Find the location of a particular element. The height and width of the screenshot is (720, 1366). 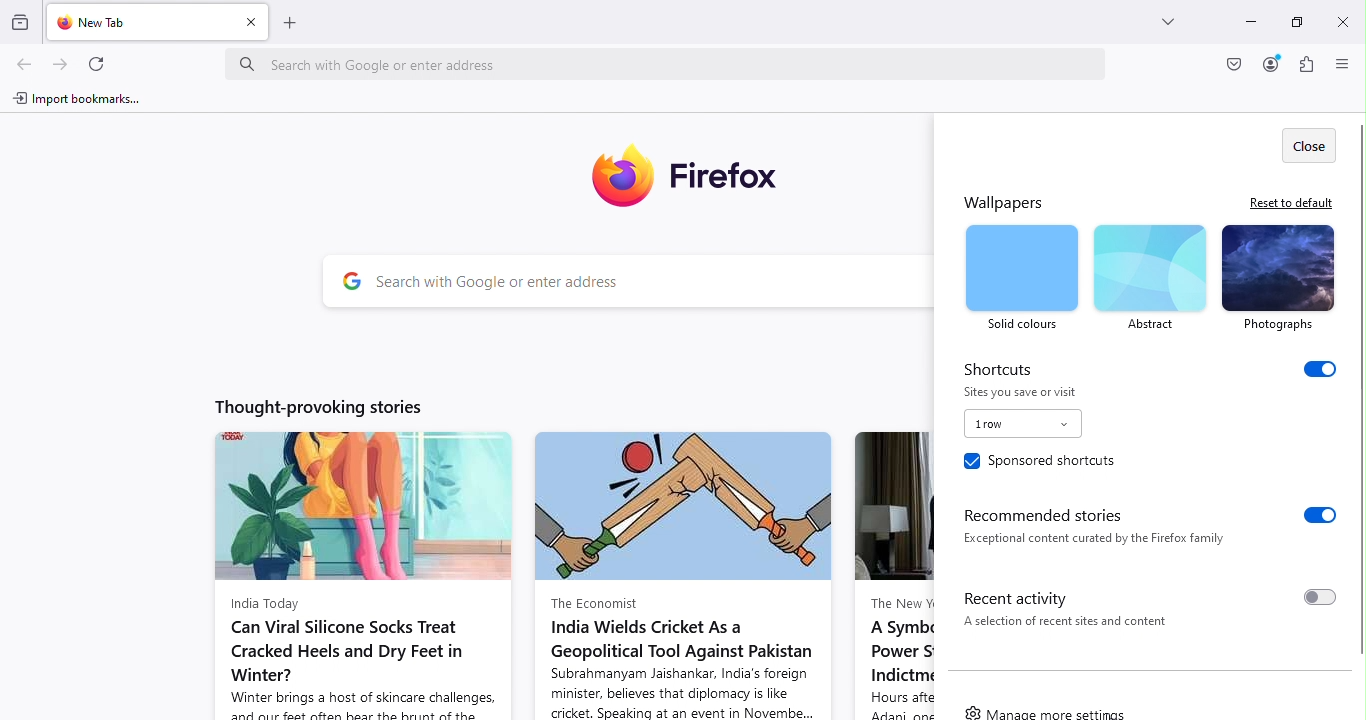

vertical scrollbar is located at coordinates (1357, 392).